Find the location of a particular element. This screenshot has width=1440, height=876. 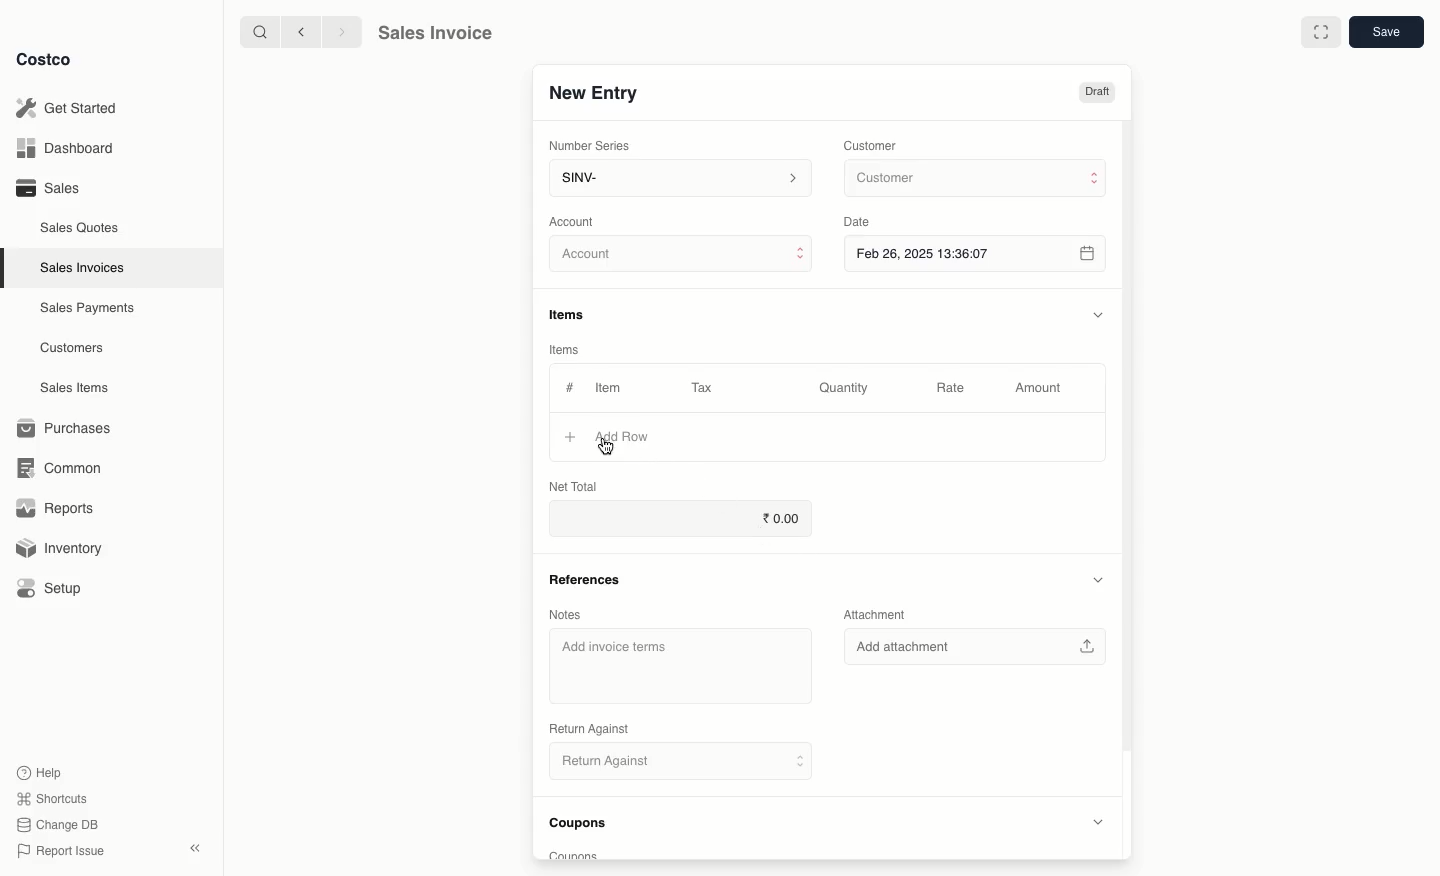

Item is located at coordinates (611, 390).